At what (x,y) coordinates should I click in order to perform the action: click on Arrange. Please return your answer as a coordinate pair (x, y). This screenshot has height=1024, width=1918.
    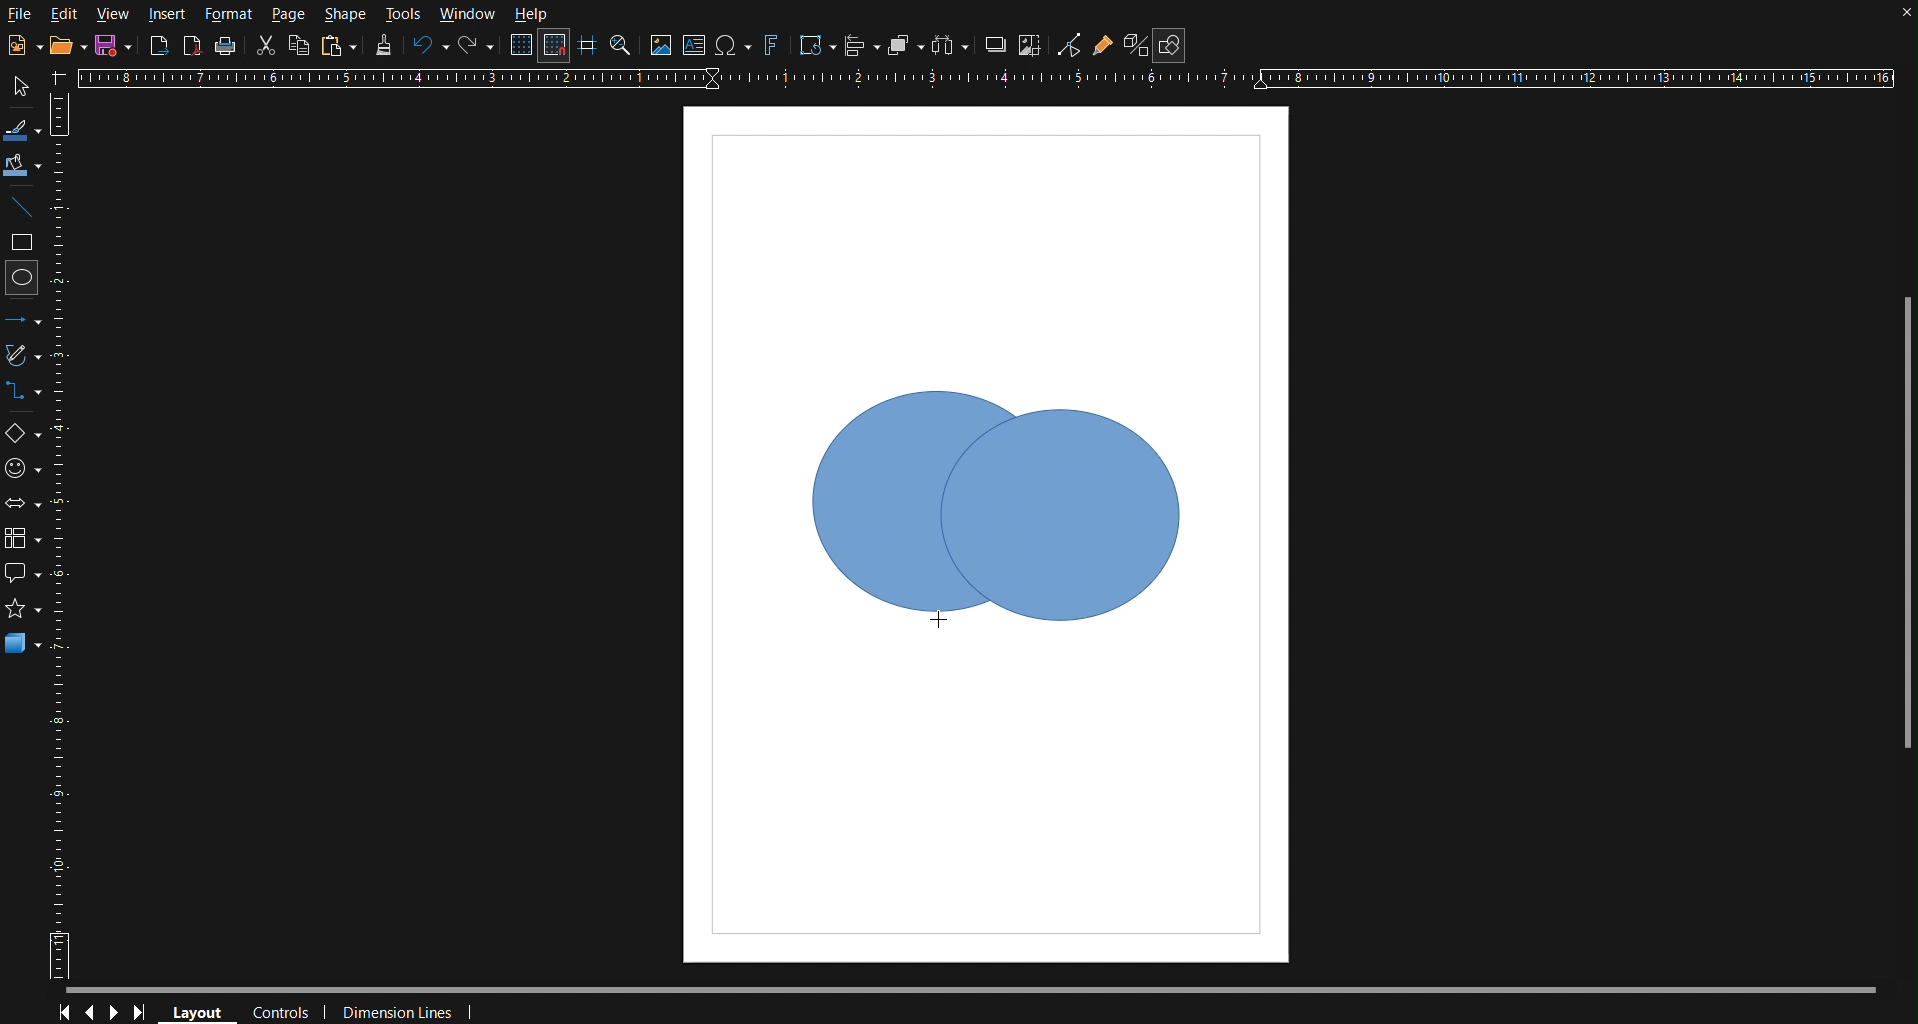
    Looking at the image, I should click on (902, 45).